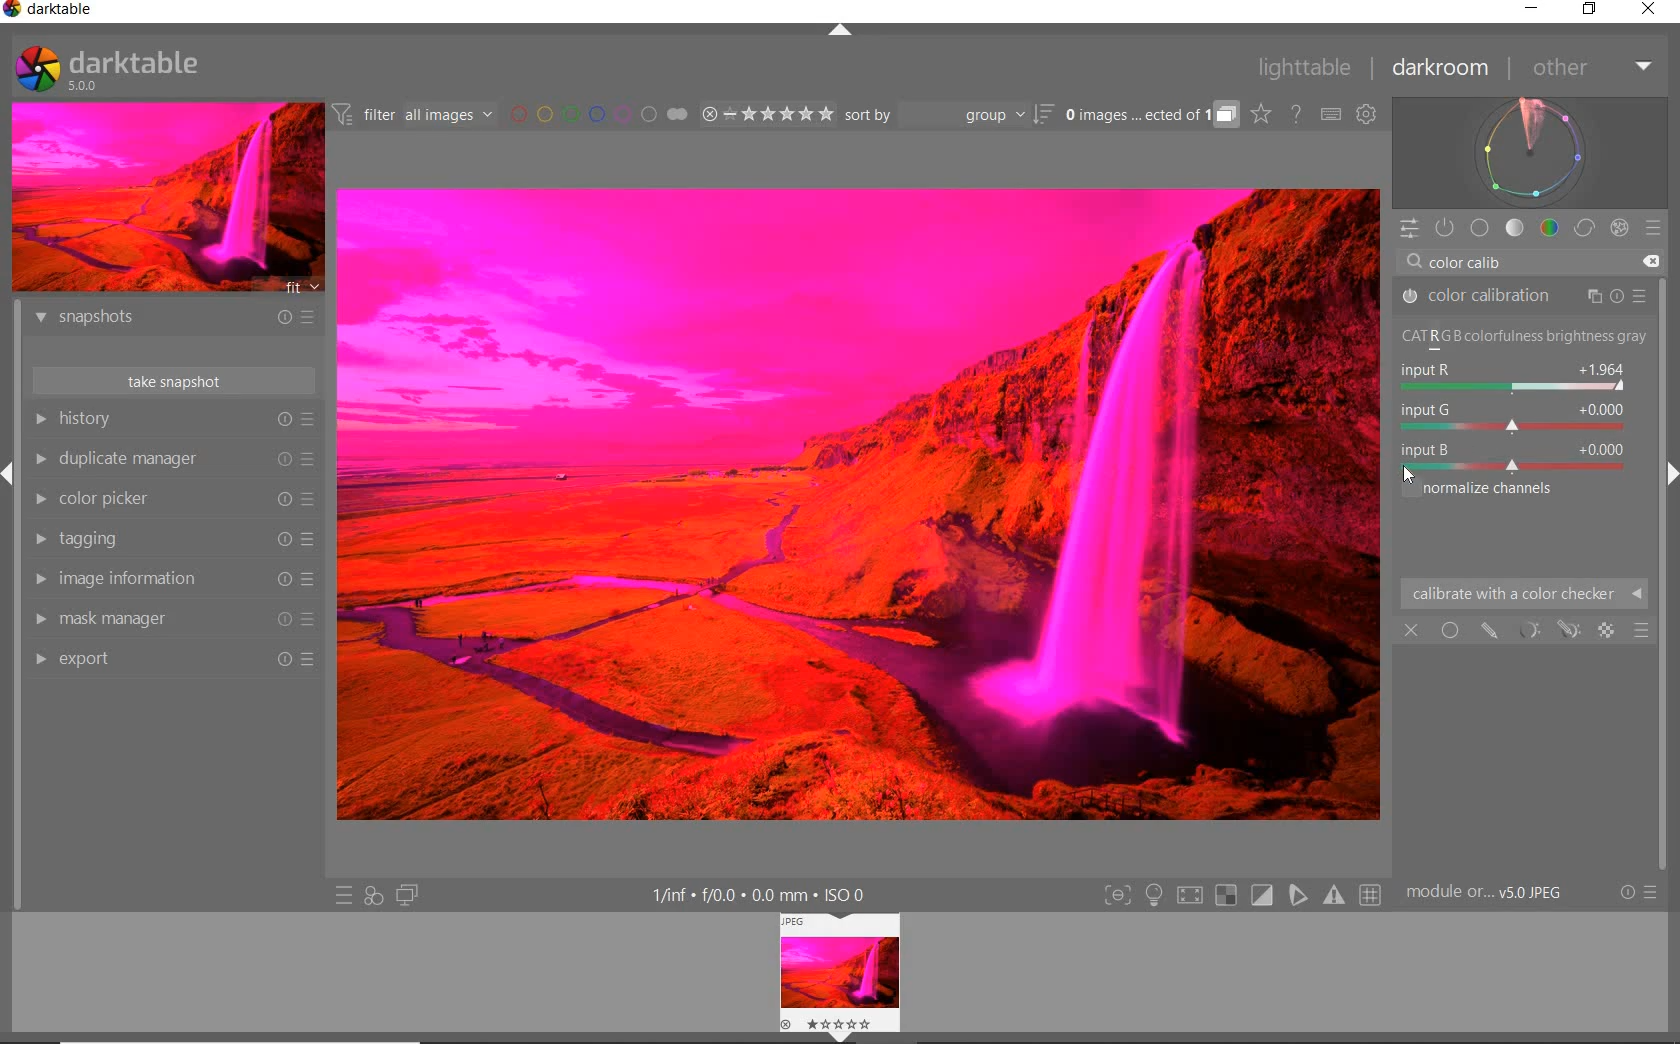 The width and height of the screenshot is (1680, 1044). I want to click on correct, so click(1583, 227).